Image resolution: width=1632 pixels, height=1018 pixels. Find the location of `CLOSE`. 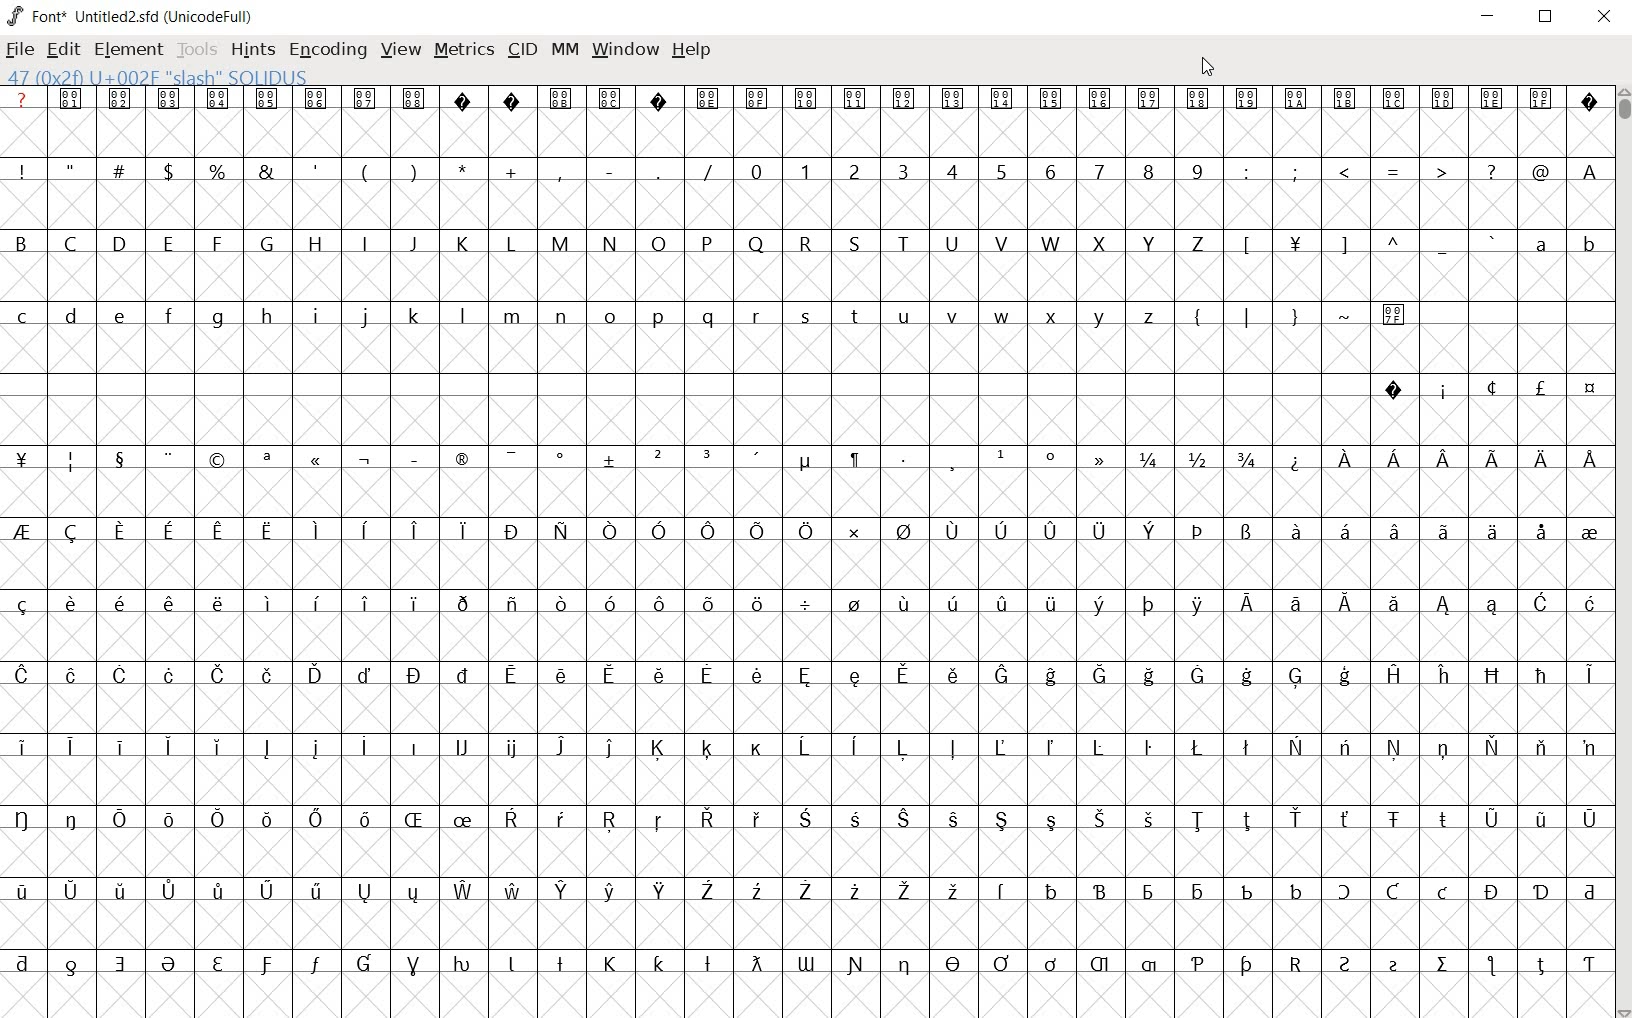

CLOSE is located at coordinates (1603, 17).